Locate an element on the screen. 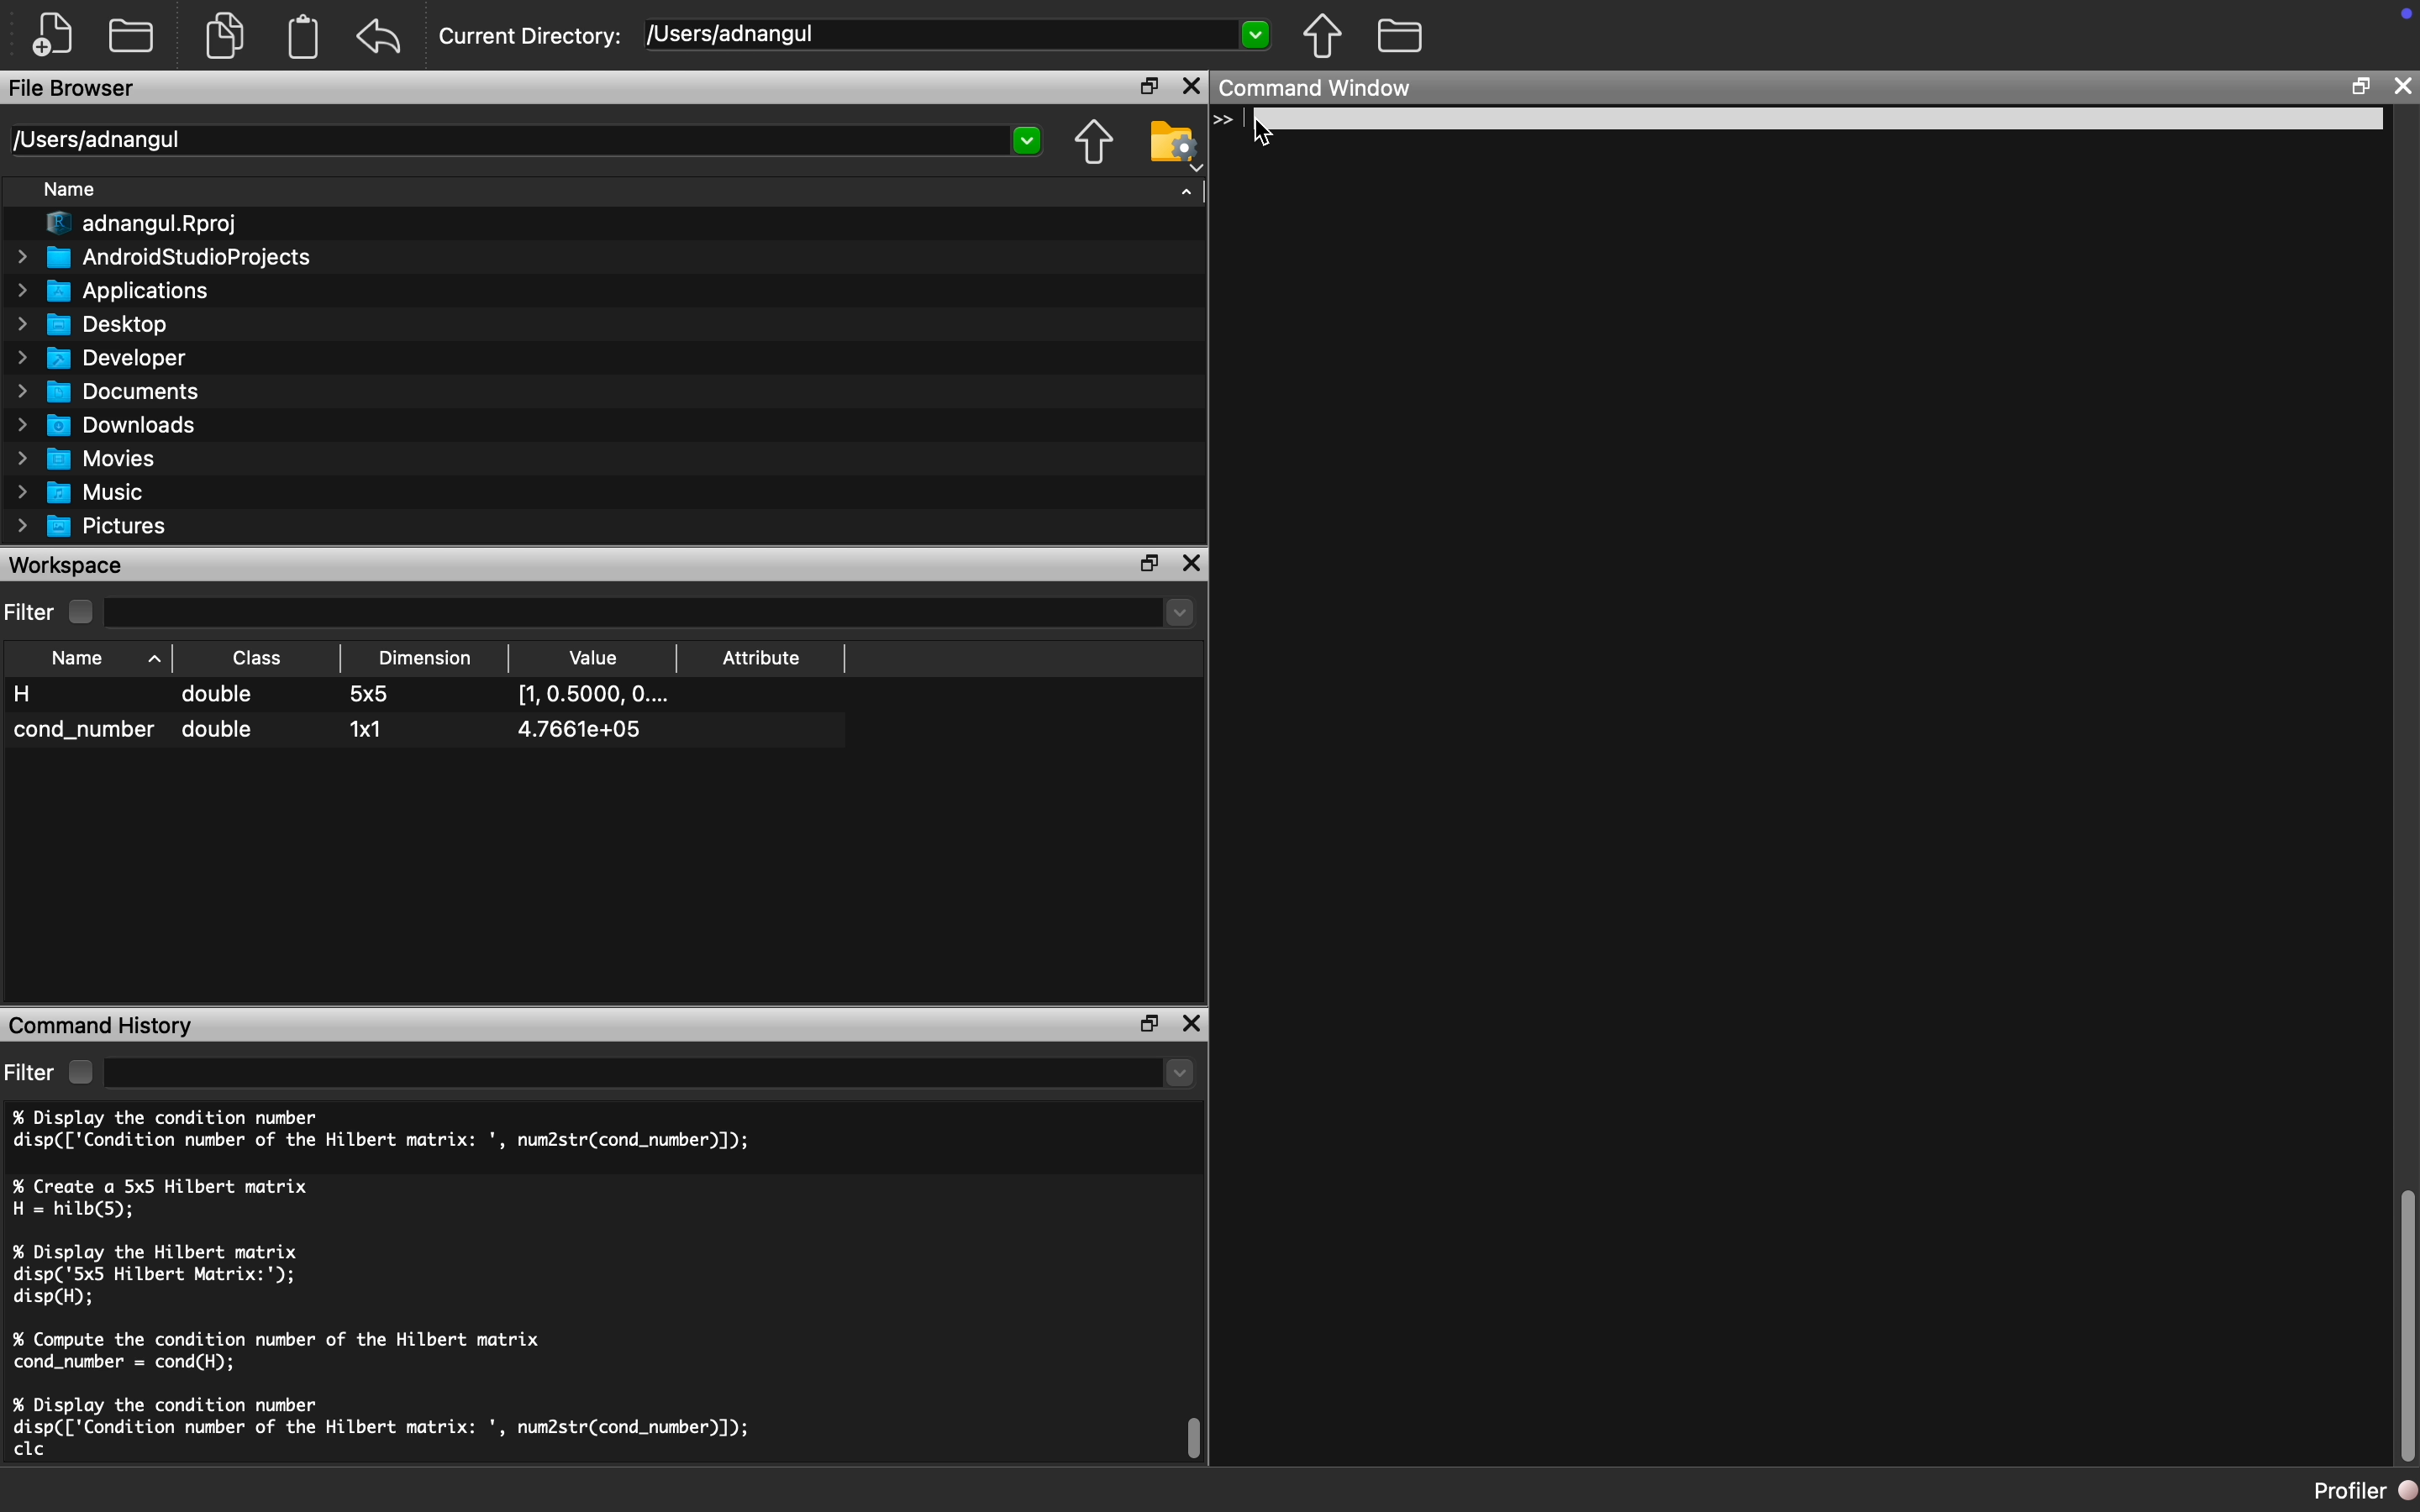 This screenshot has height=1512, width=2420. Dropdown is located at coordinates (648, 615).